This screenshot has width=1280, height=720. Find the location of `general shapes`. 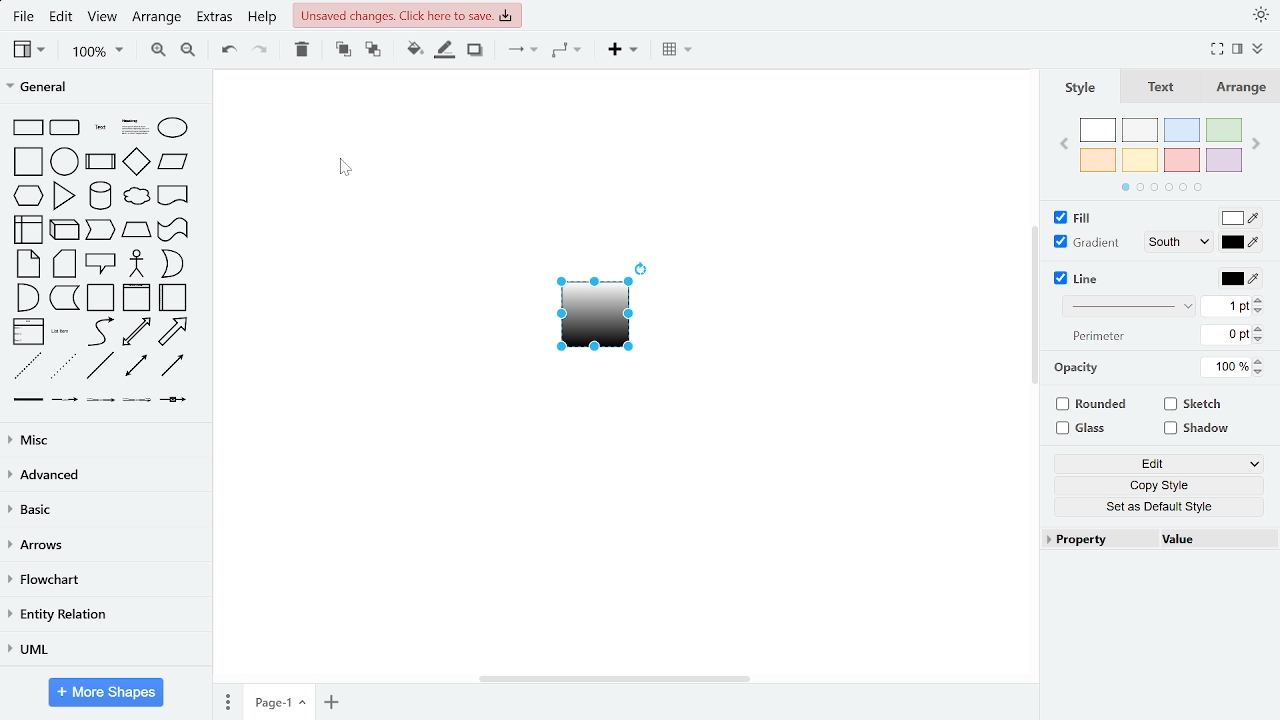

general shapes is located at coordinates (171, 126).